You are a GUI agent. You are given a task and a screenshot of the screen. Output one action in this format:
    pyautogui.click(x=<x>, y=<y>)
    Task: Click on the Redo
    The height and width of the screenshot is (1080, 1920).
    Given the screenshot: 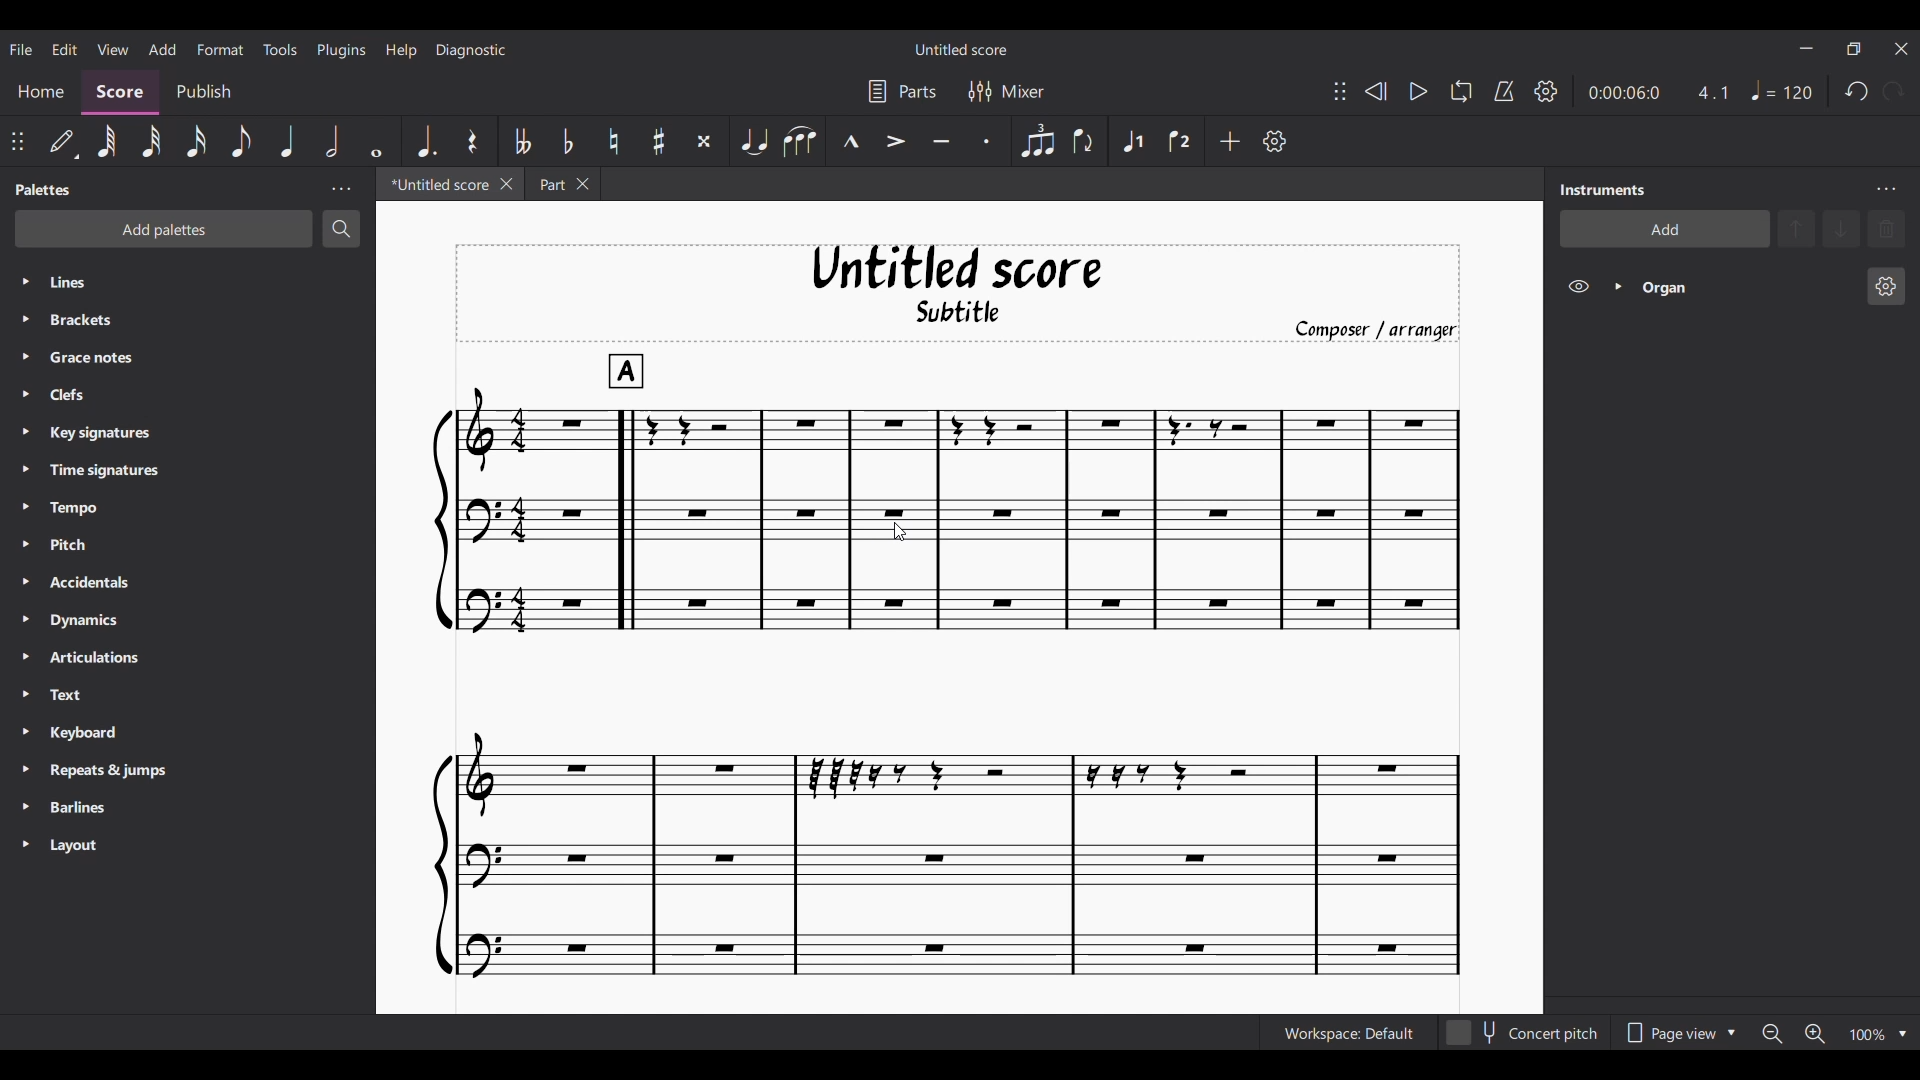 What is the action you would take?
    pyautogui.click(x=1894, y=92)
    